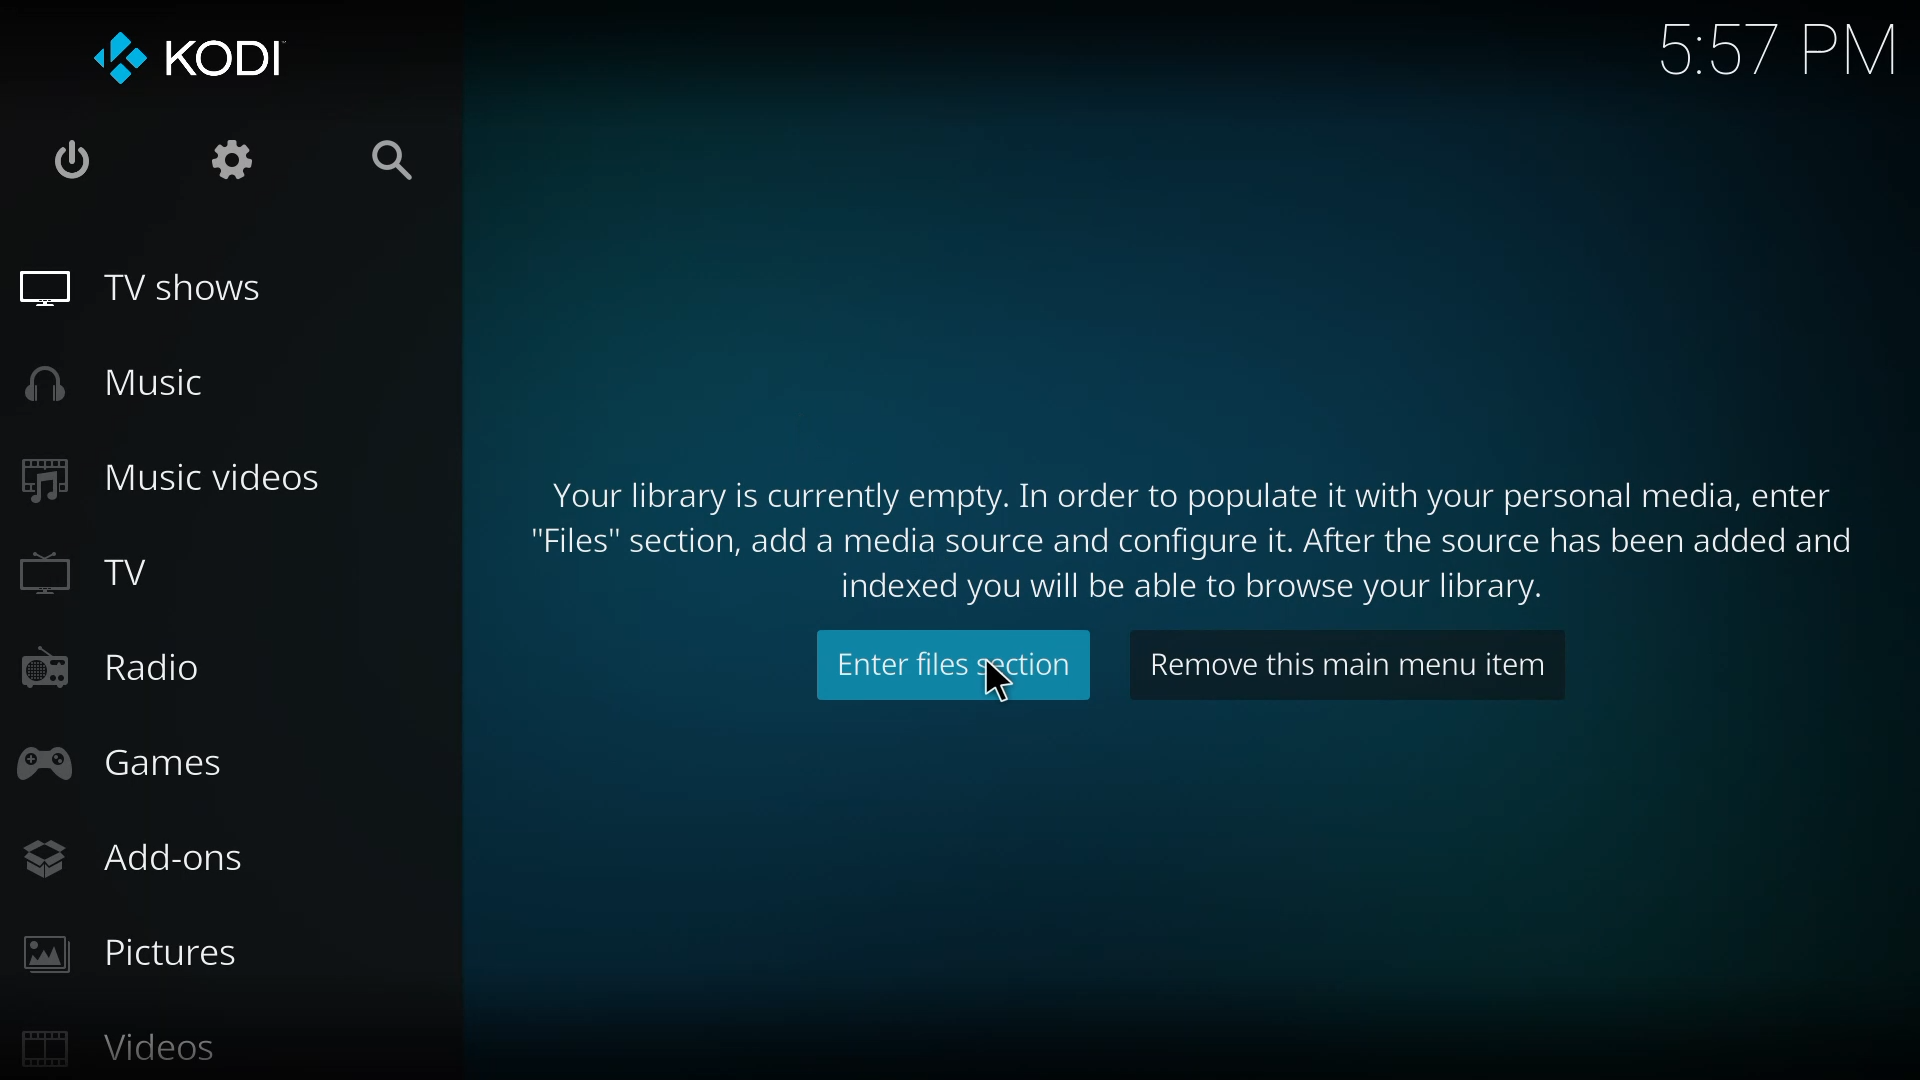 The image size is (1920, 1080). Describe the element at coordinates (997, 680) in the screenshot. I see `cursor` at that location.